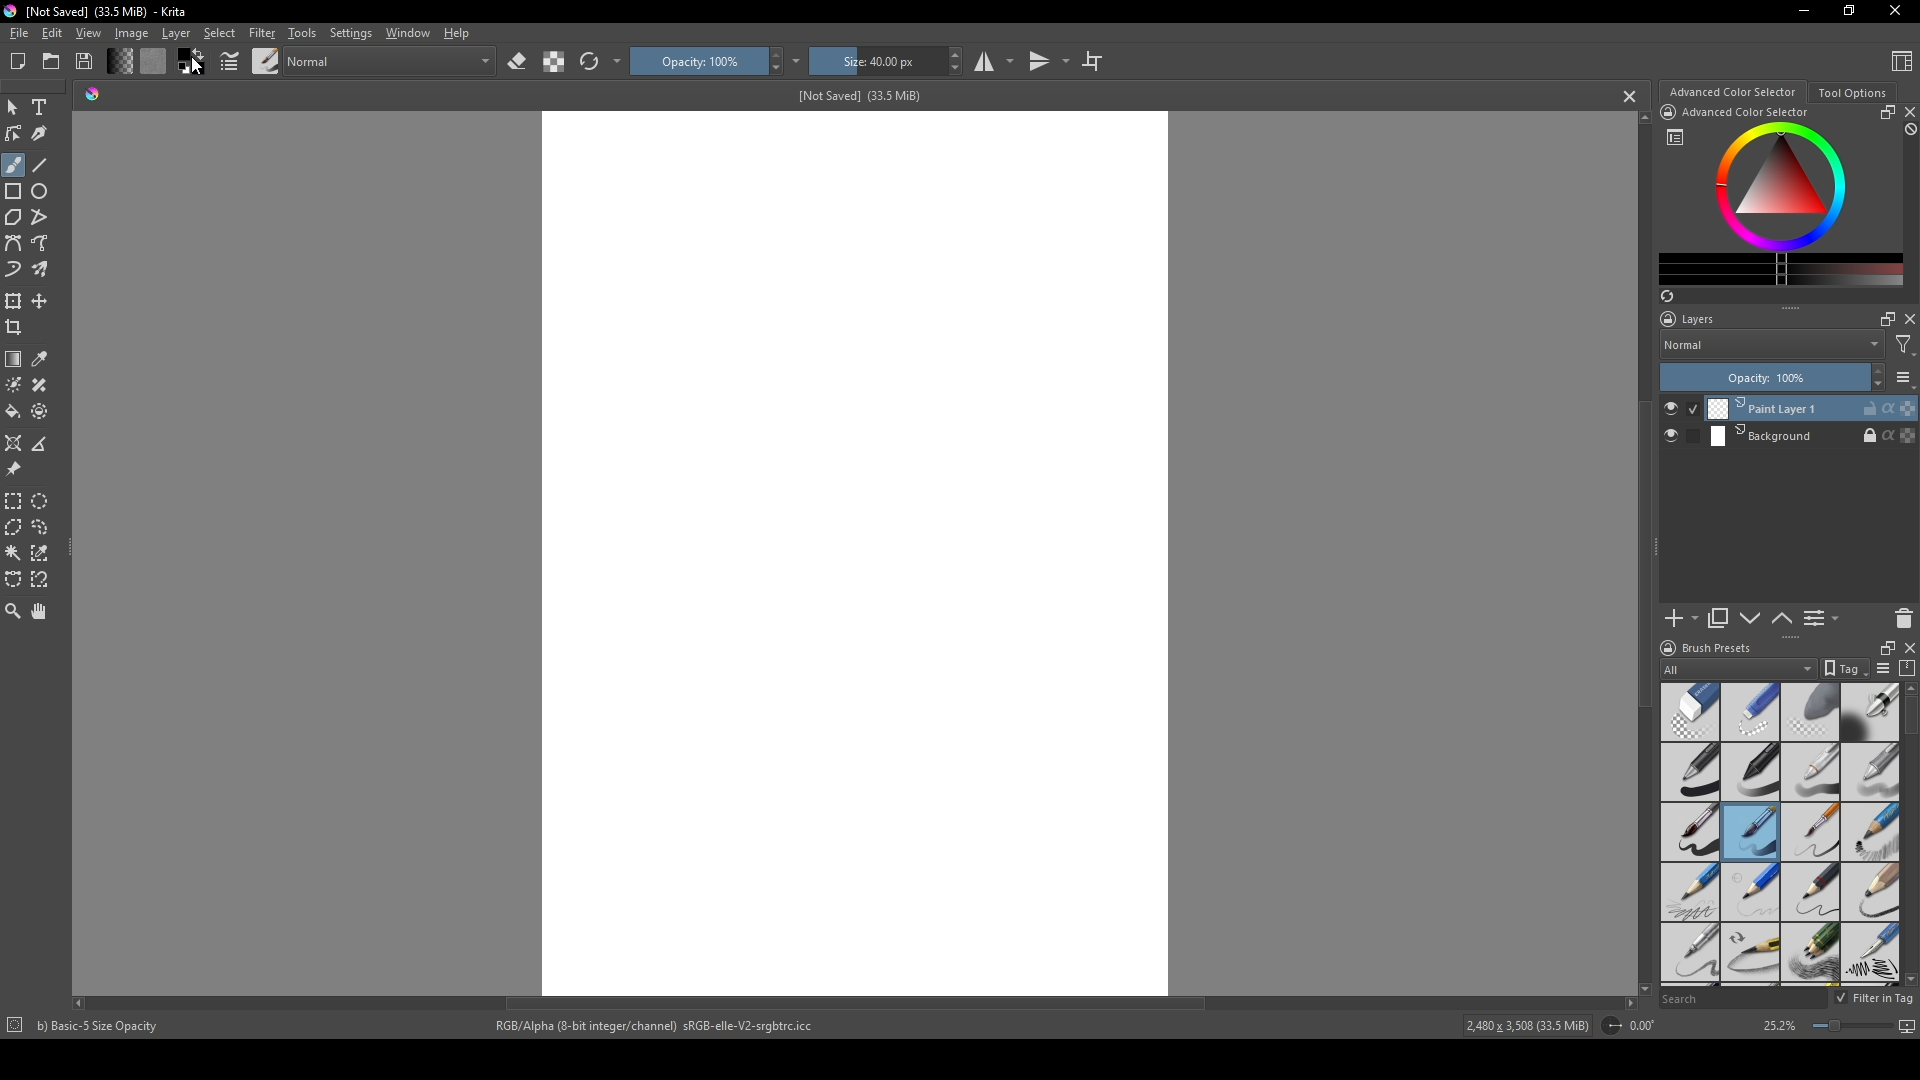 Image resolution: width=1920 pixels, height=1080 pixels. I want to click on blending tool, so click(1870, 711).